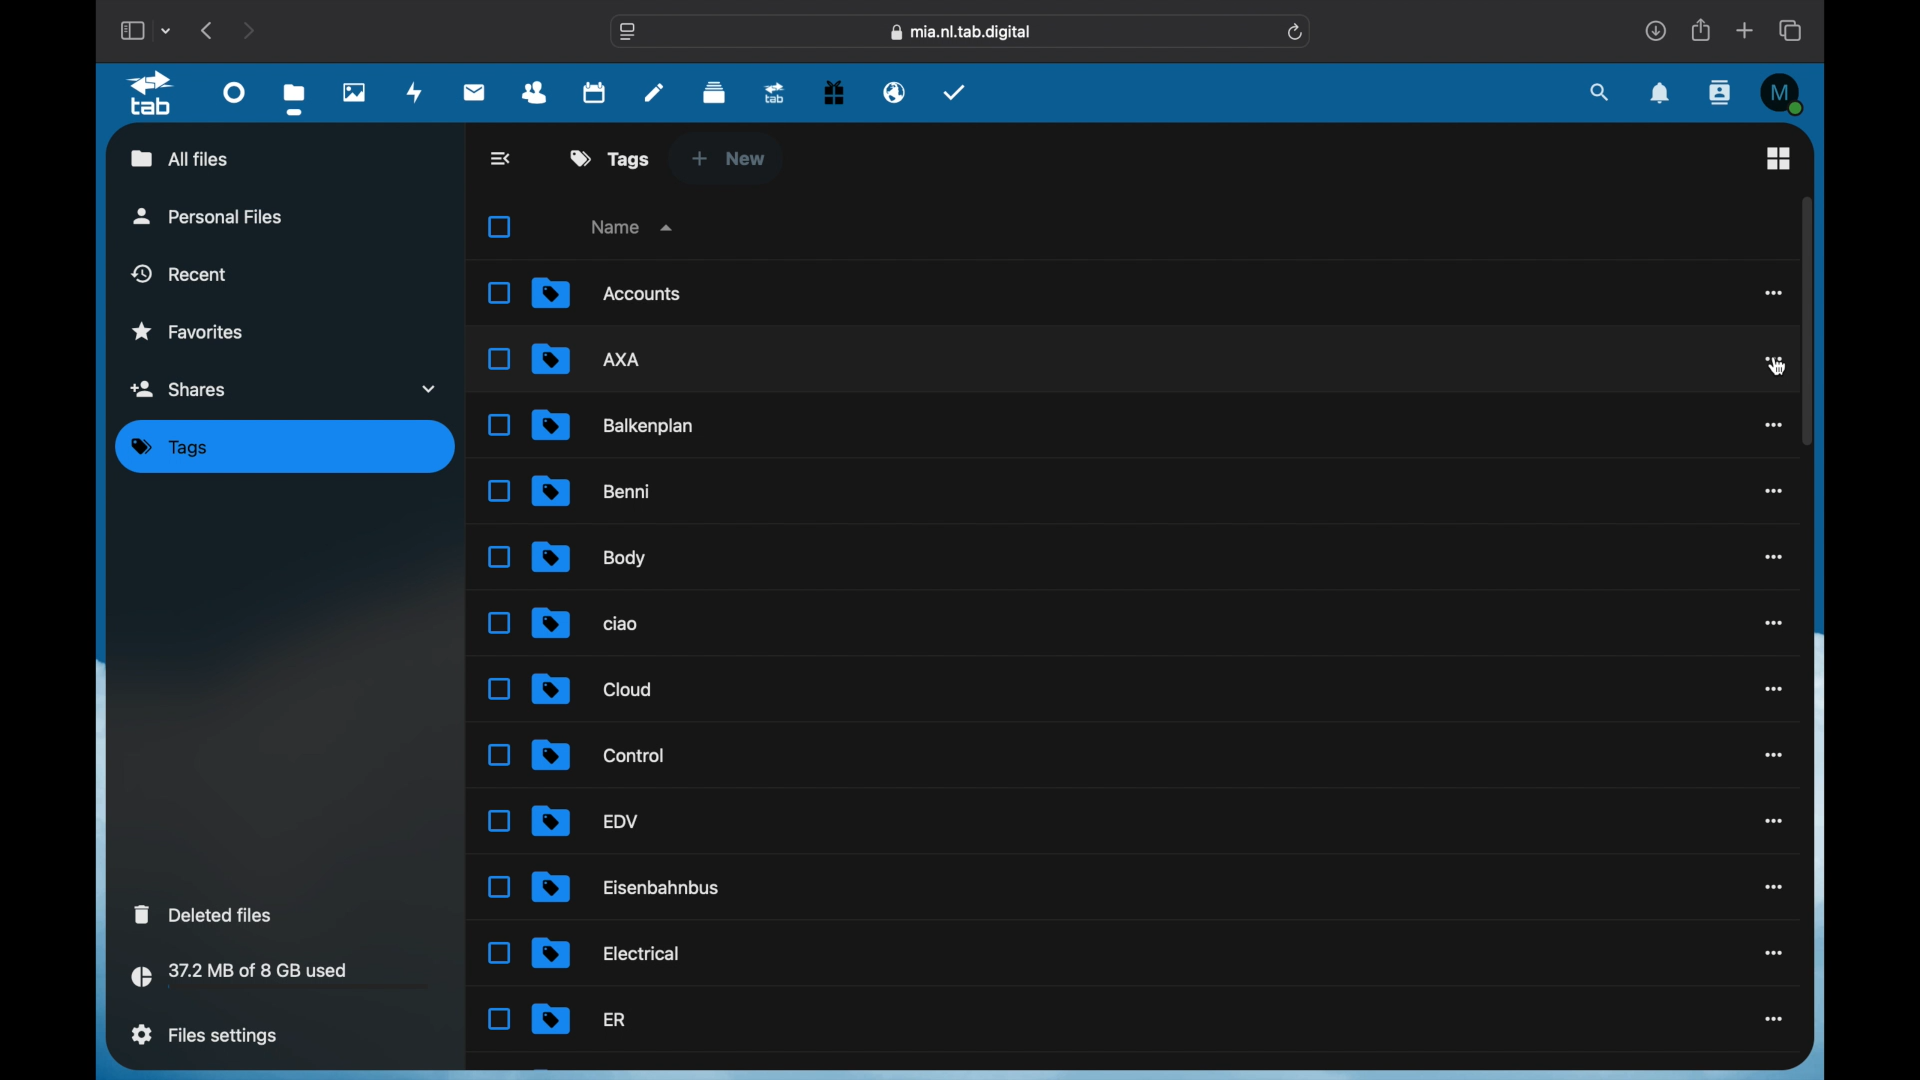  Describe the element at coordinates (131, 30) in the screenshot. I see `show sidebar` at that location.